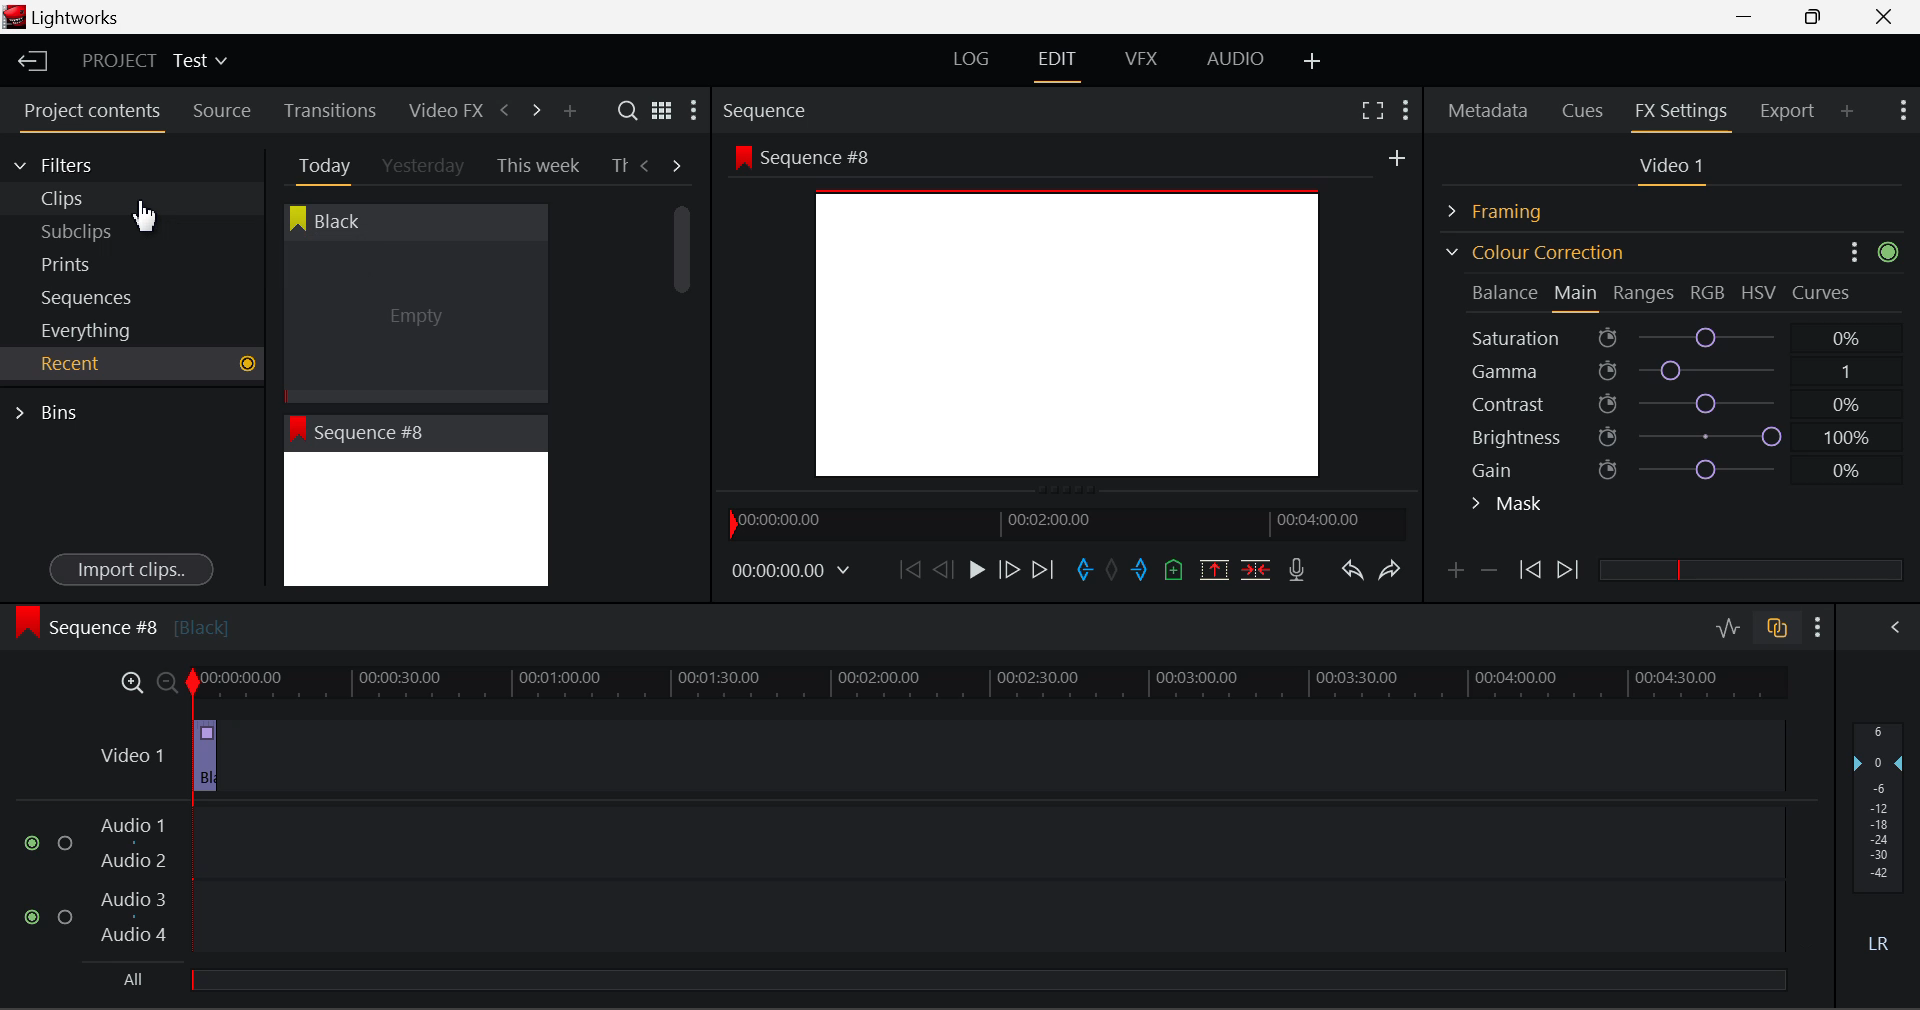  What do you see at coordinates (330, 110) in the screenshot?
I see `Transitions` at bounding box center [330, 110].